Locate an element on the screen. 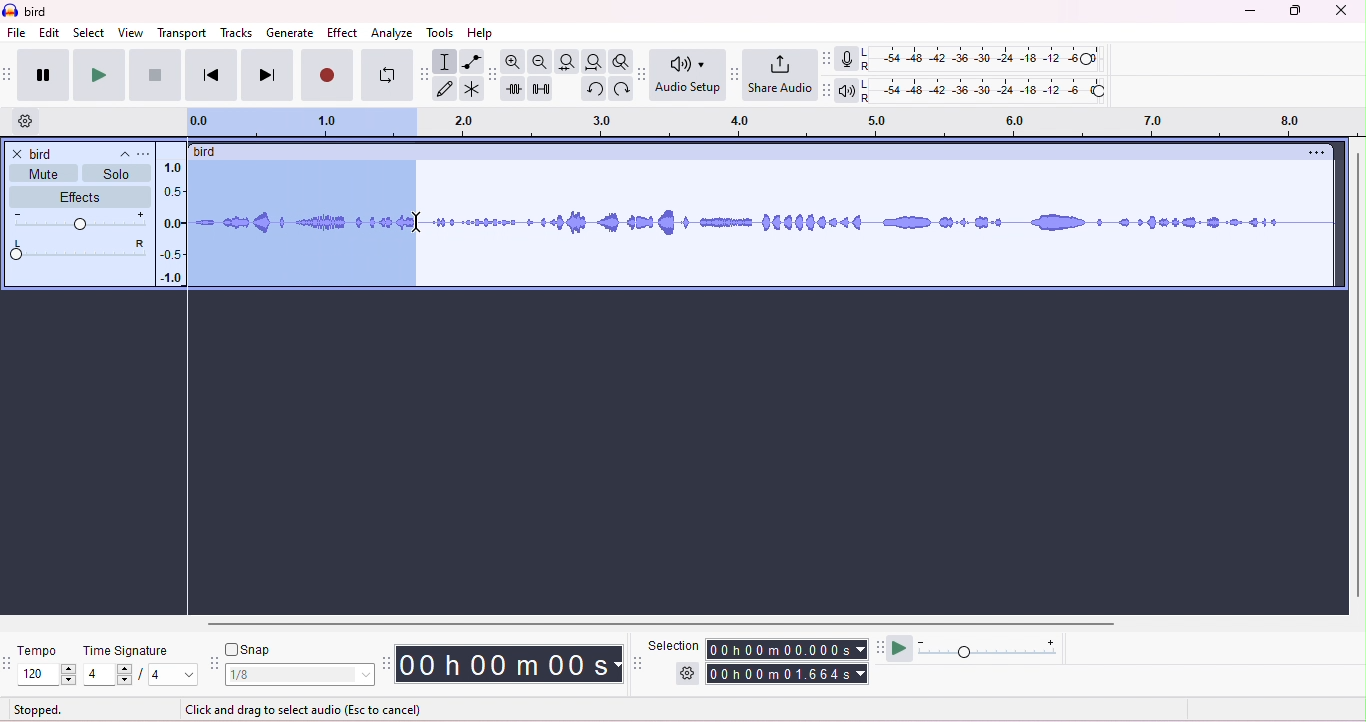  audio set up tool bar is located at coordinates (644, 74).